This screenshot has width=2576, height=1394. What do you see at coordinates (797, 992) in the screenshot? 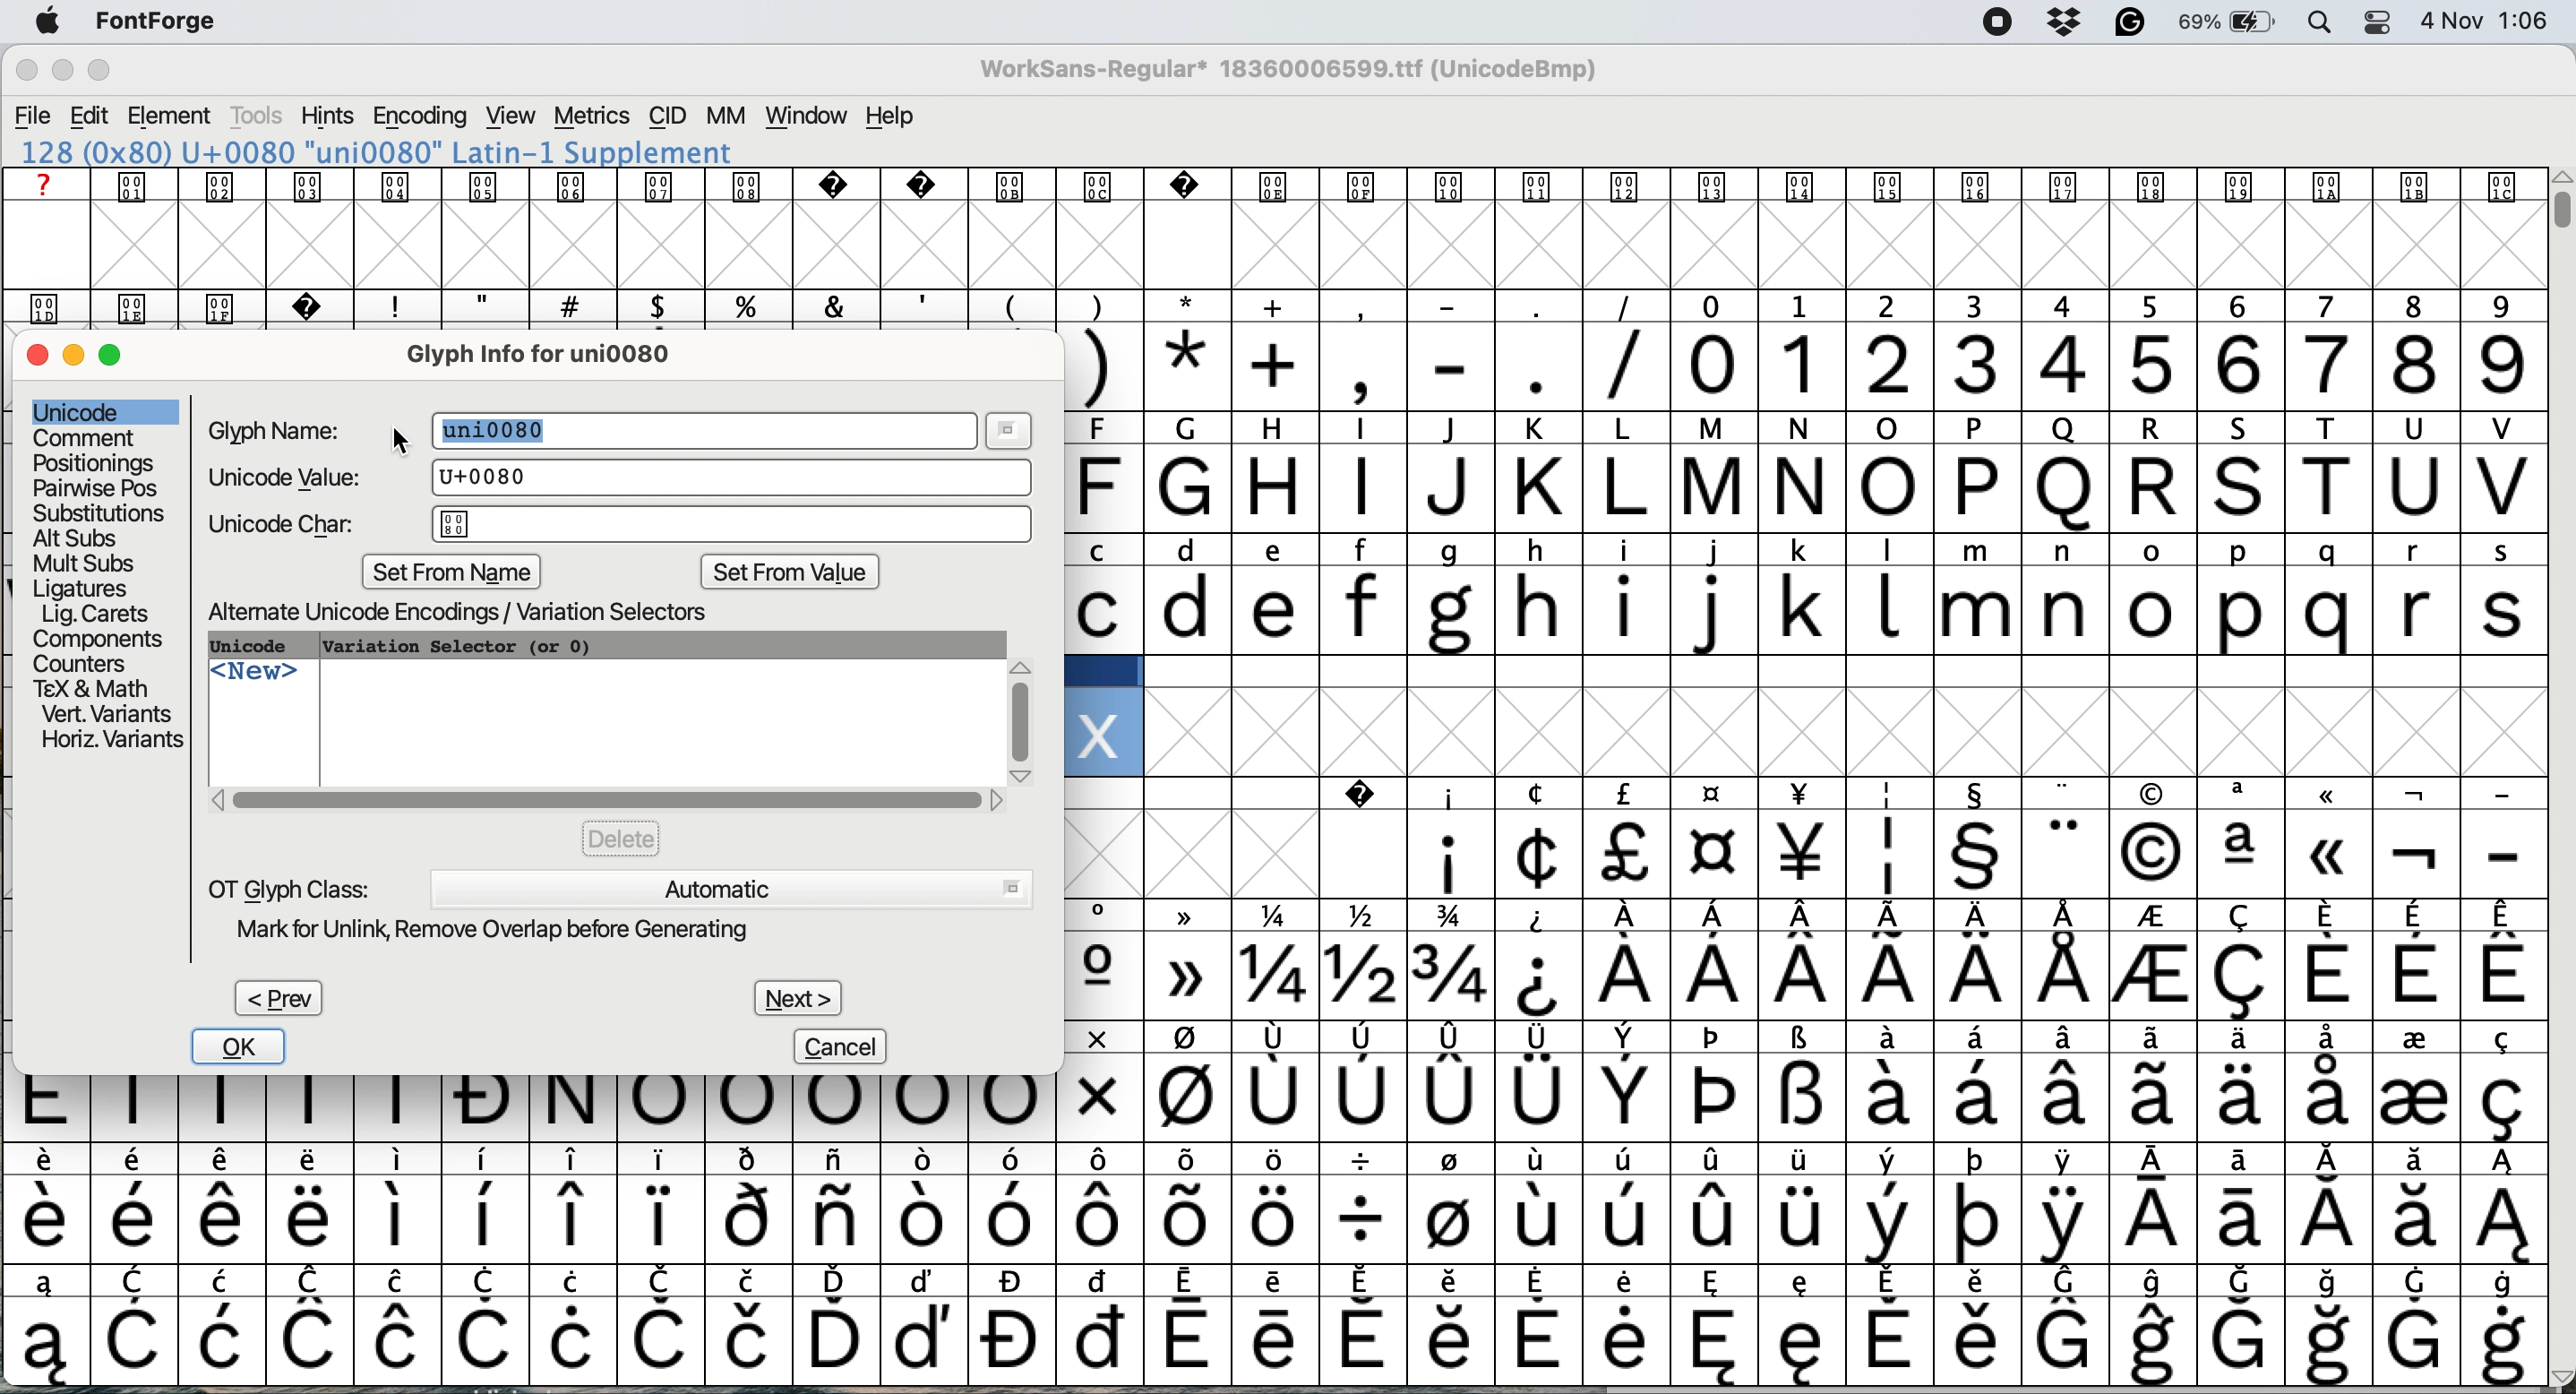
I see `next` at bounding box center [797, 992].